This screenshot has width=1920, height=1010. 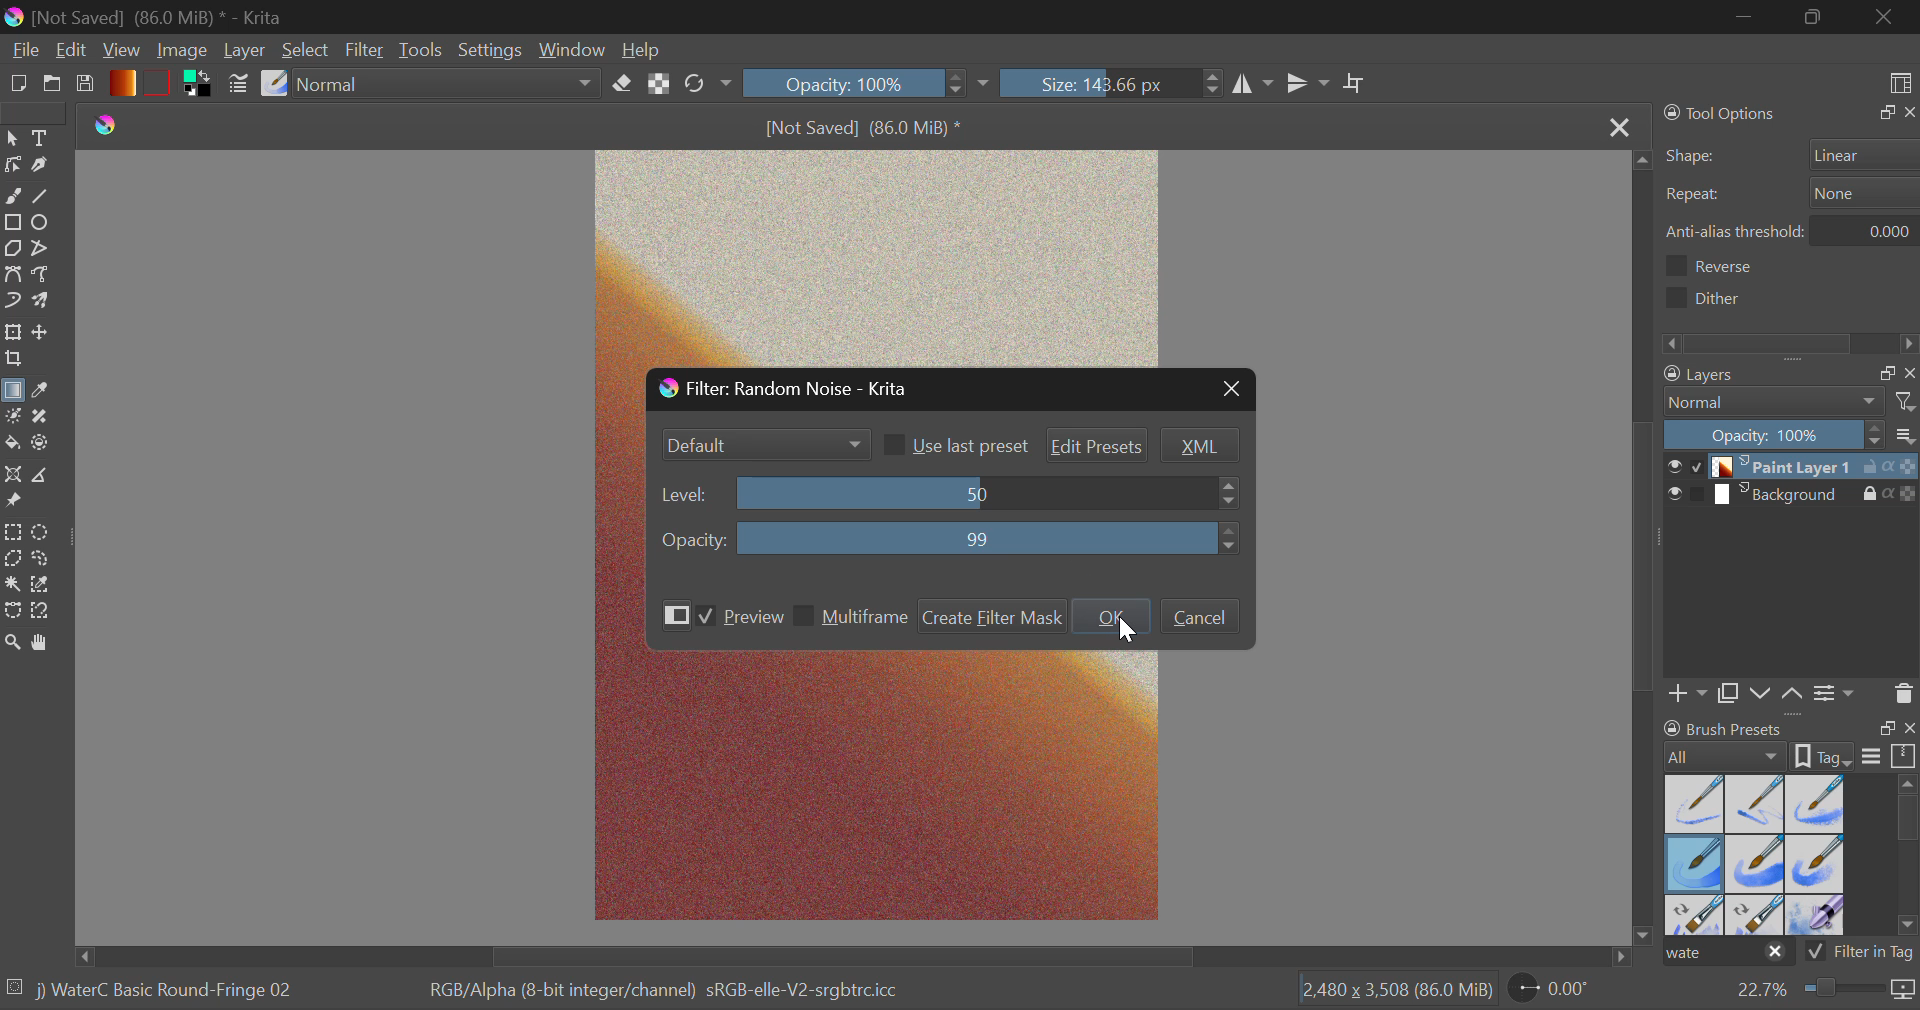 What do you see at coordinates (12, 587) in the screenshot?
I see `Continuous Selection` at bounding box center [12, 587].